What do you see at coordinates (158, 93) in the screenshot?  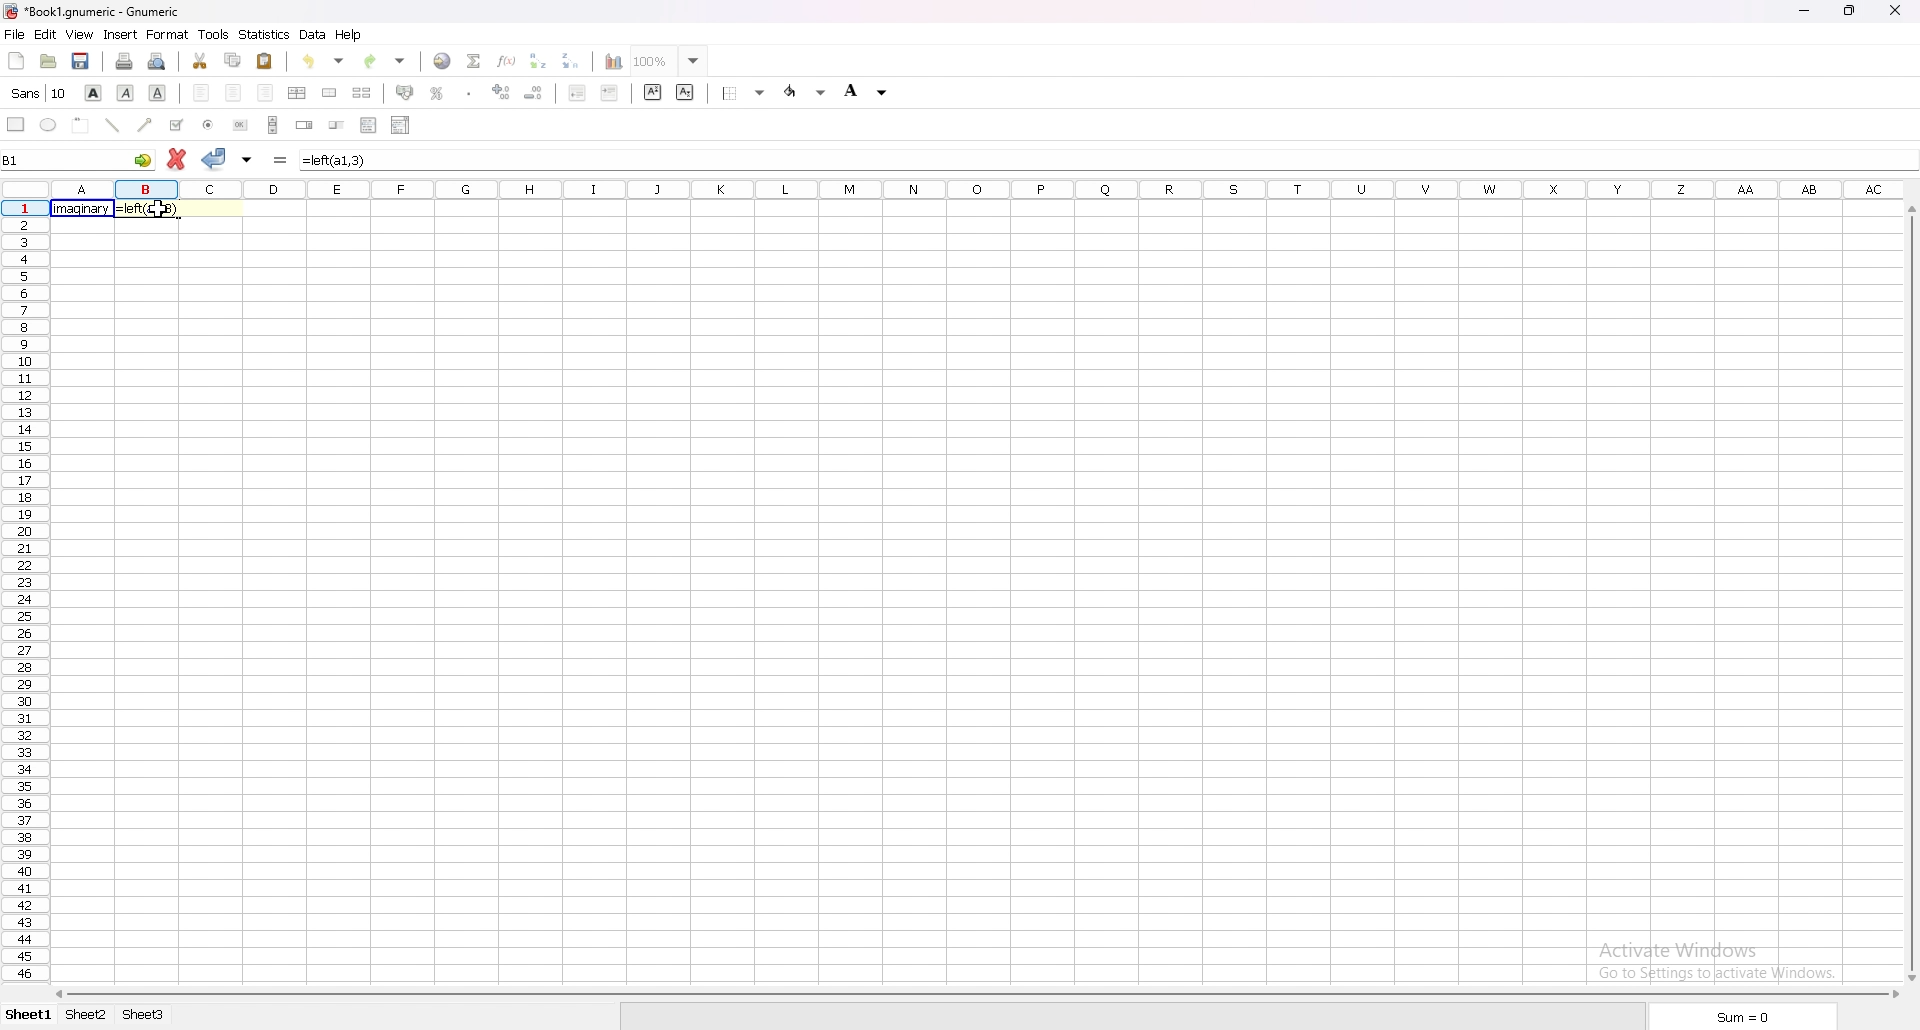 I see `underline` at bounding box center [158, 93].